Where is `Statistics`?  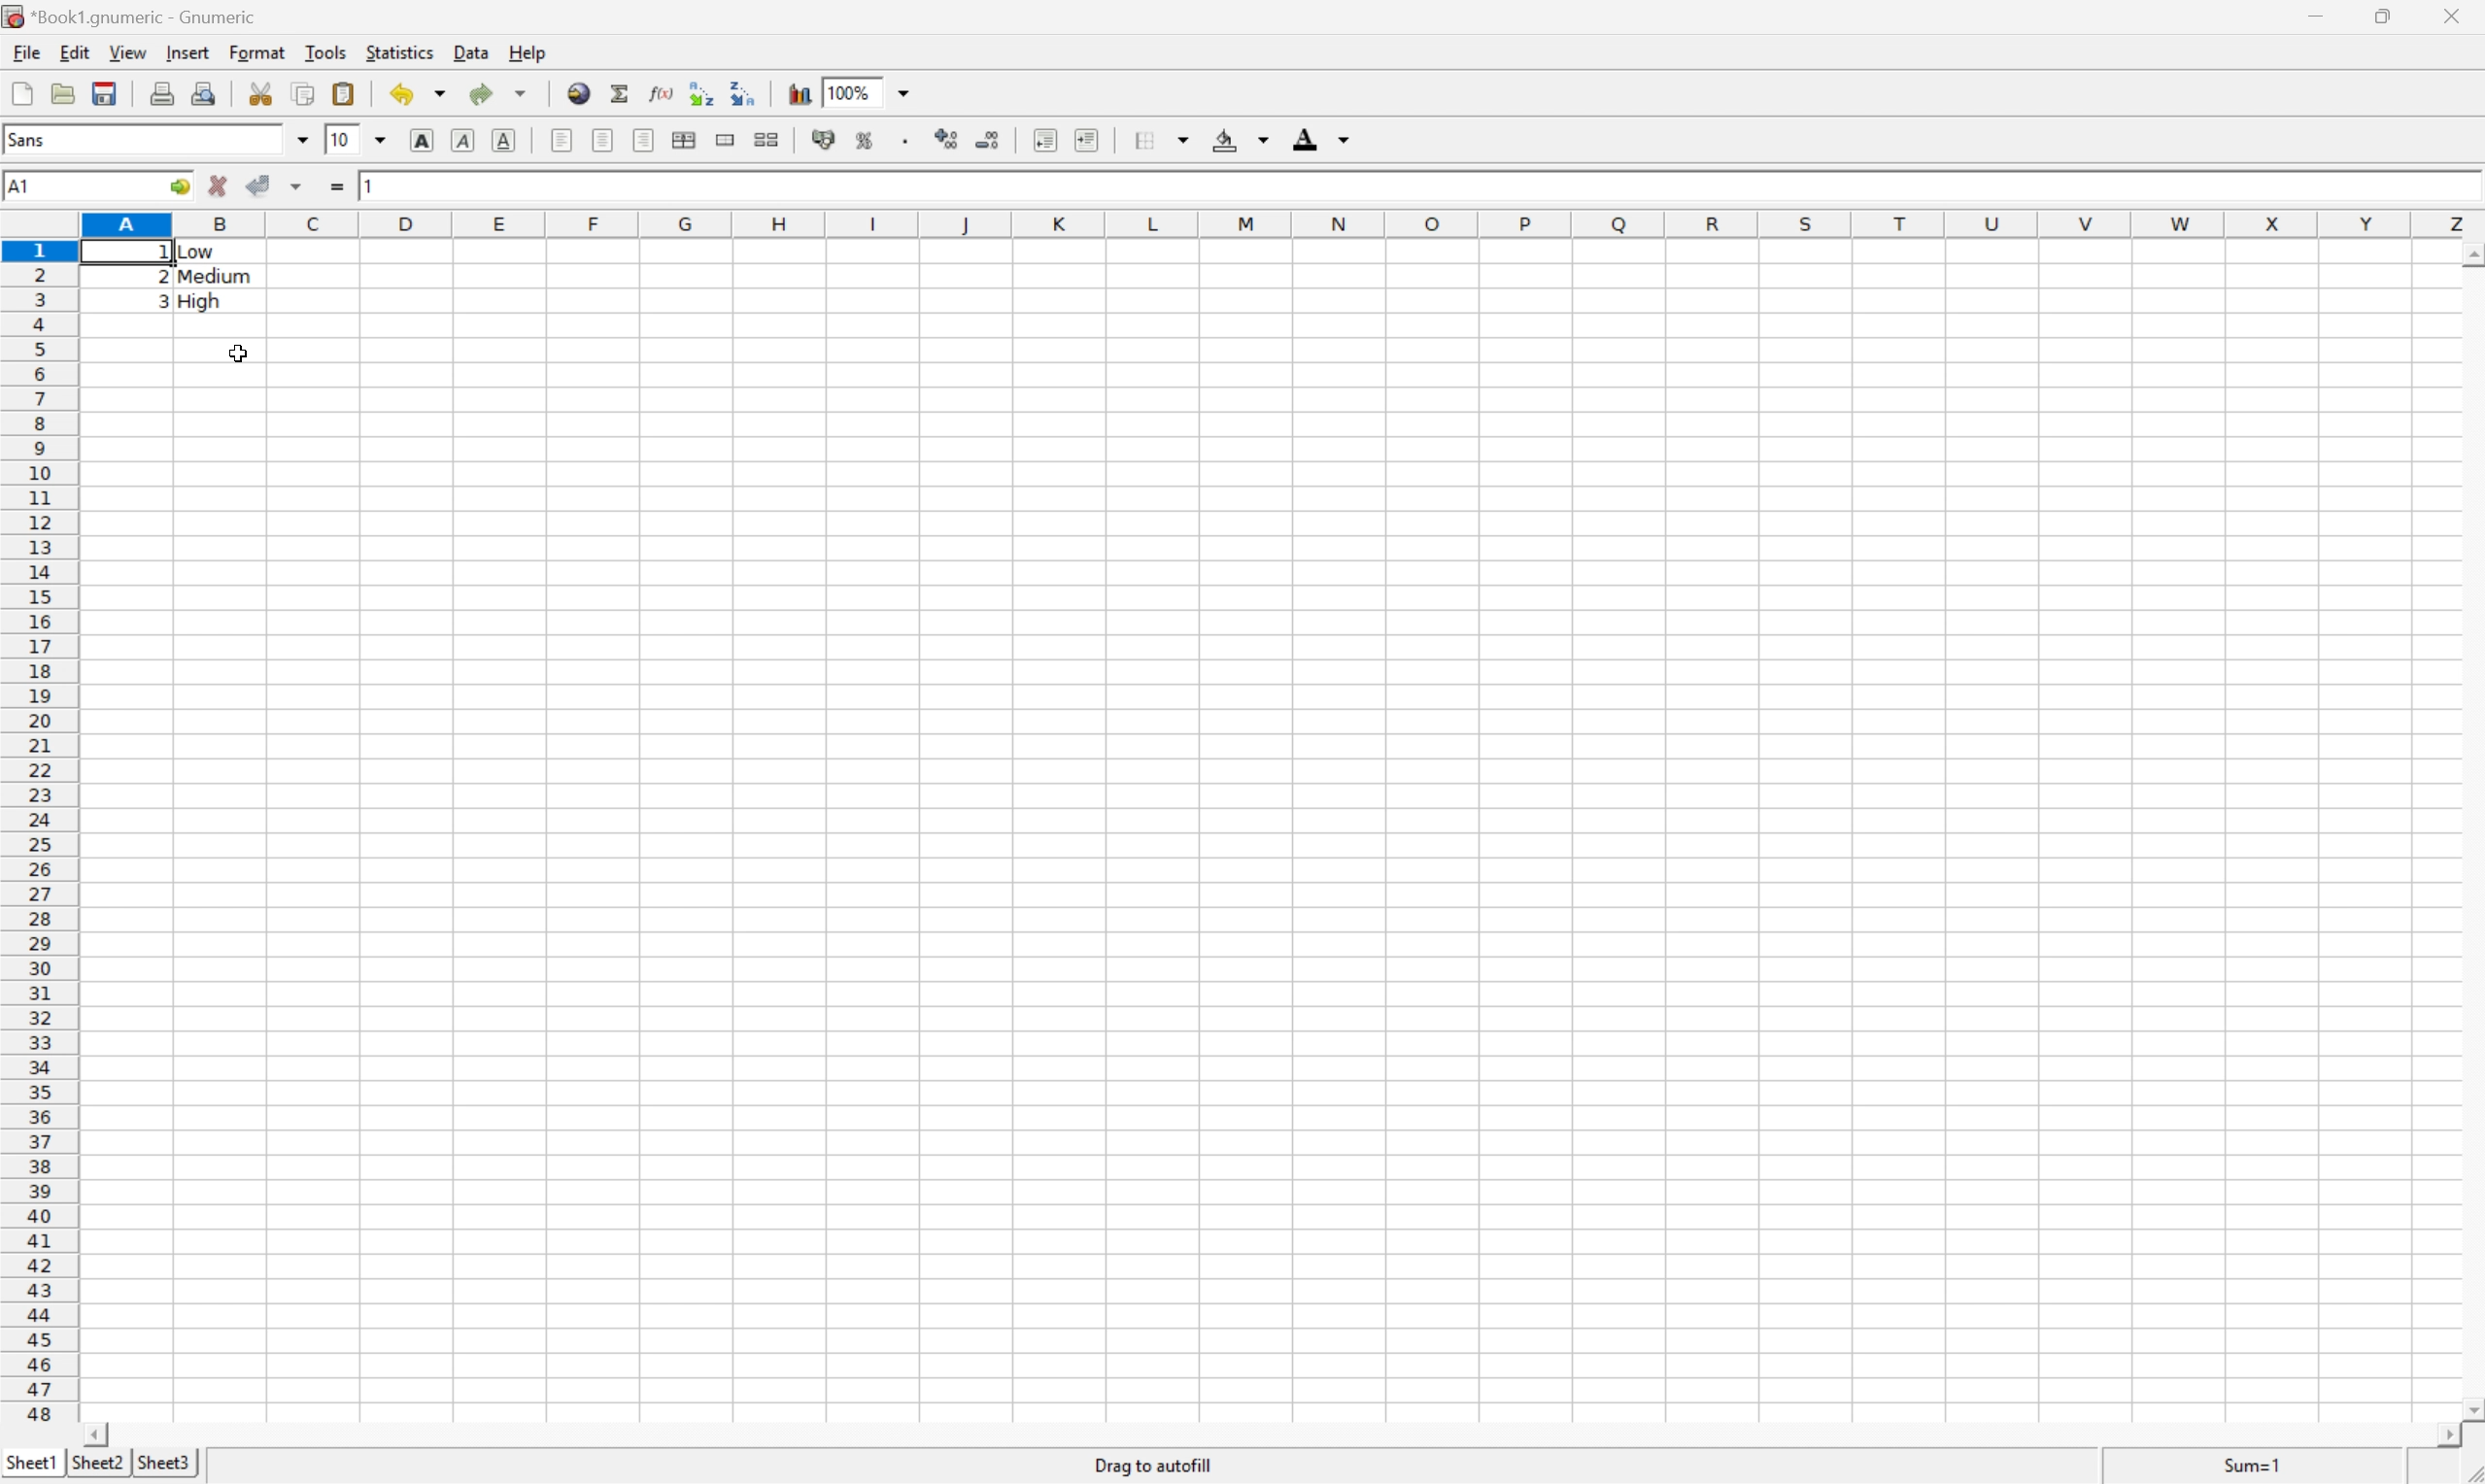 Statistics is located at coordinates (401, 50).